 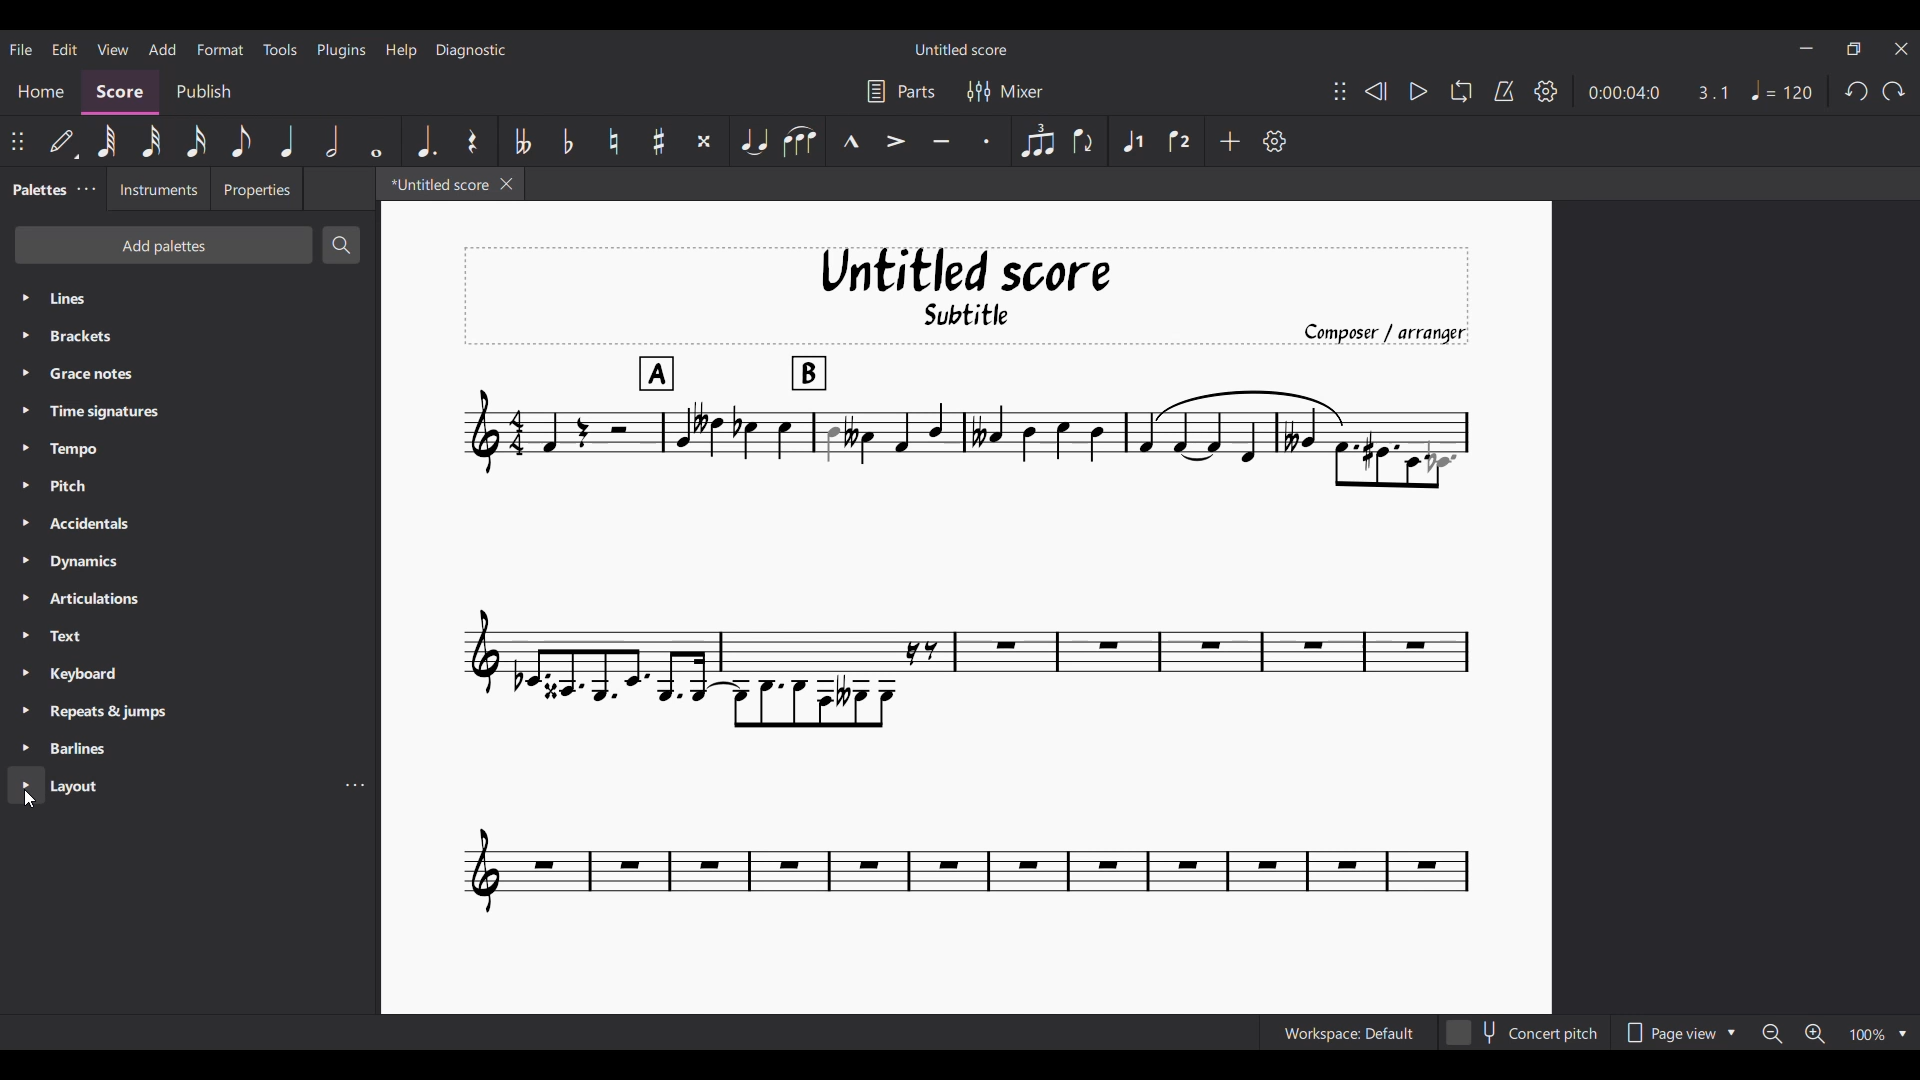 What do you see at coordinates (190, 373) in the screenshot?
I see `Grace notes` at bounding box center [190, 373].